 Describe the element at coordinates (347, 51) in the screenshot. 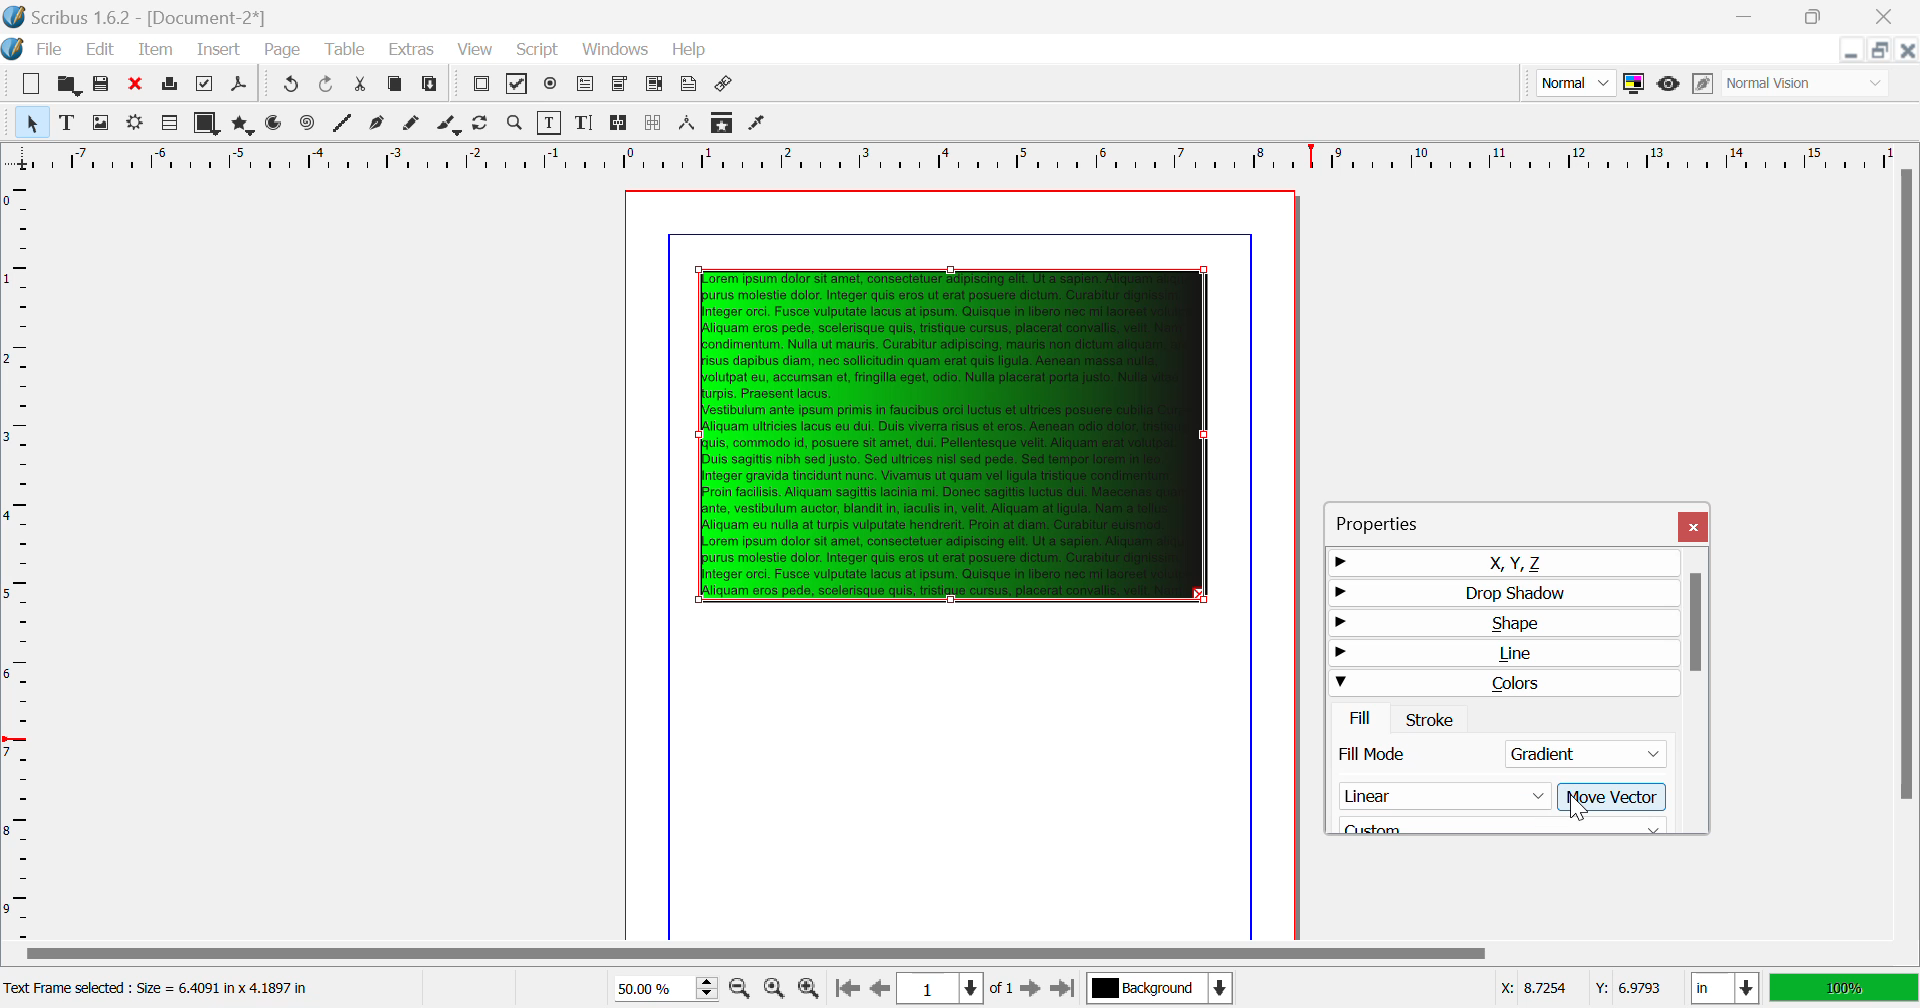

I see `Table` at that location.